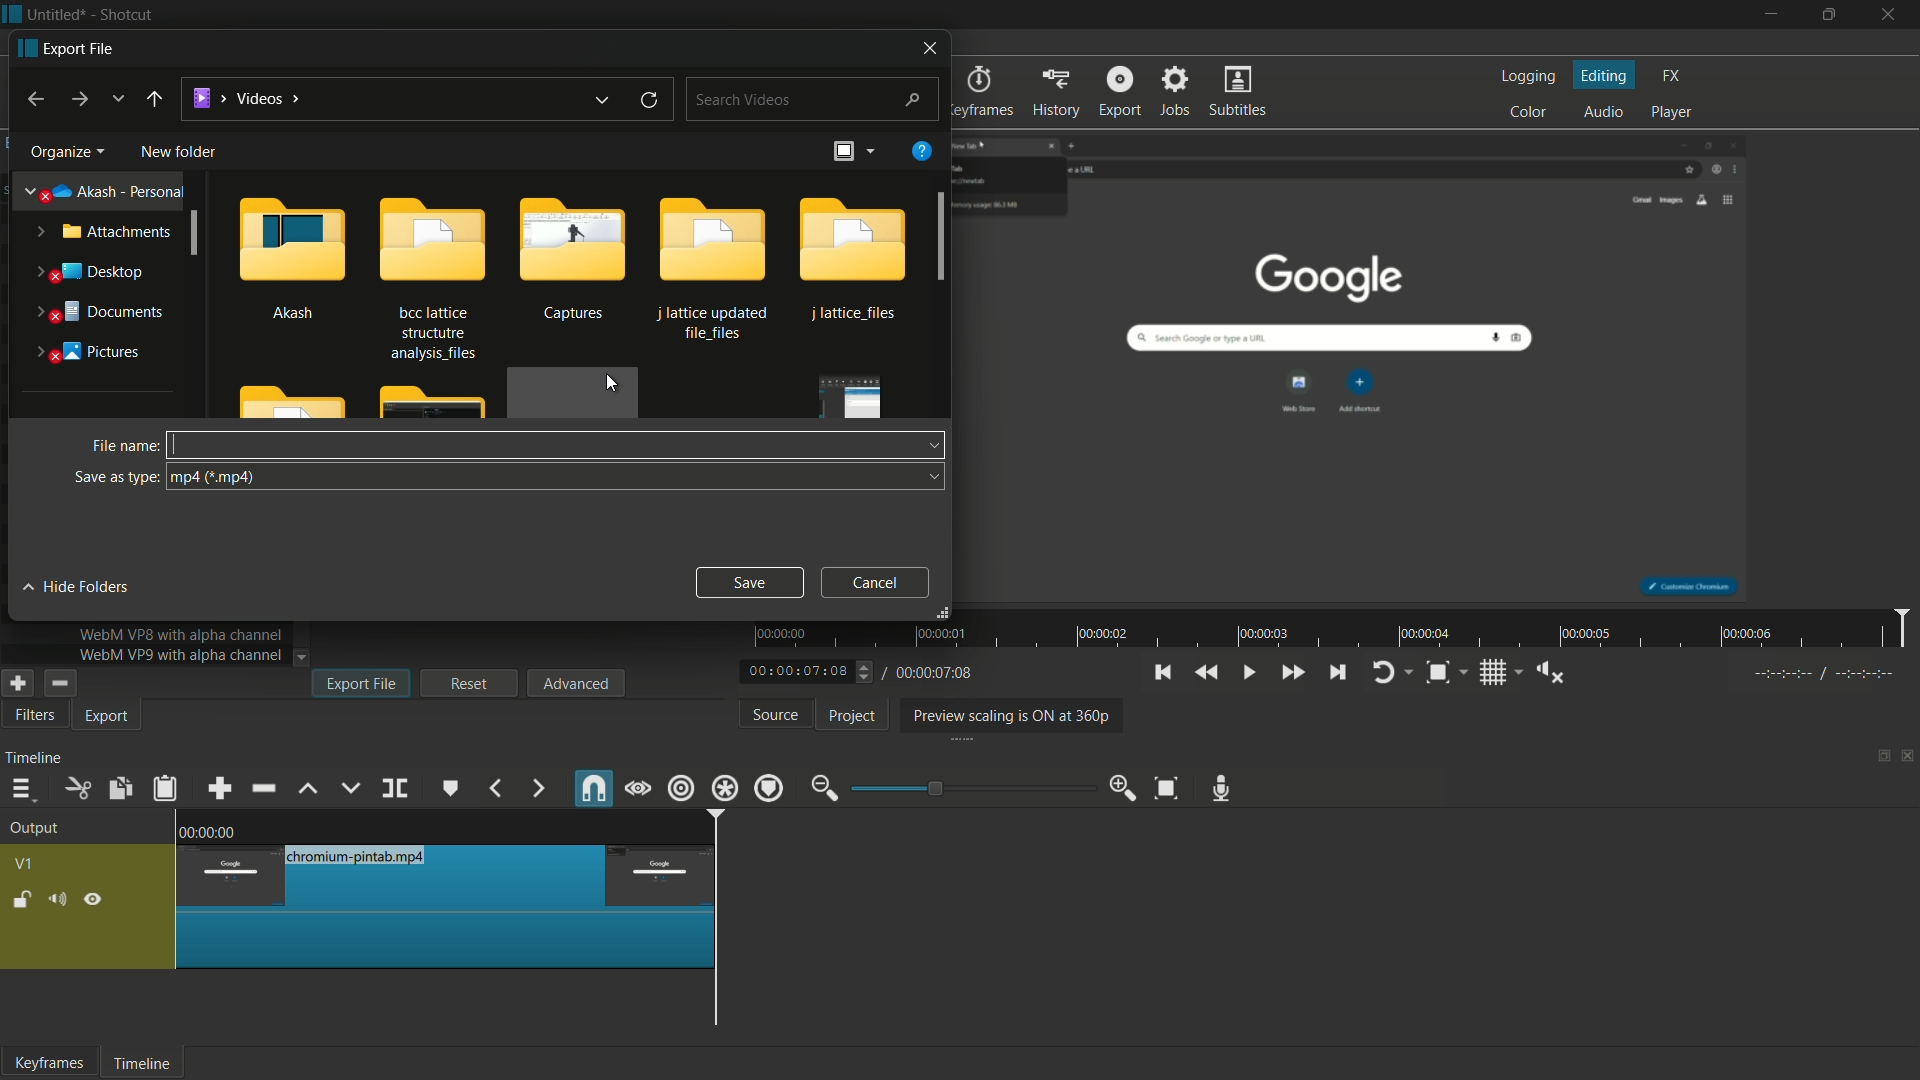  I want to click on adjustment bar, so click(974, 788).